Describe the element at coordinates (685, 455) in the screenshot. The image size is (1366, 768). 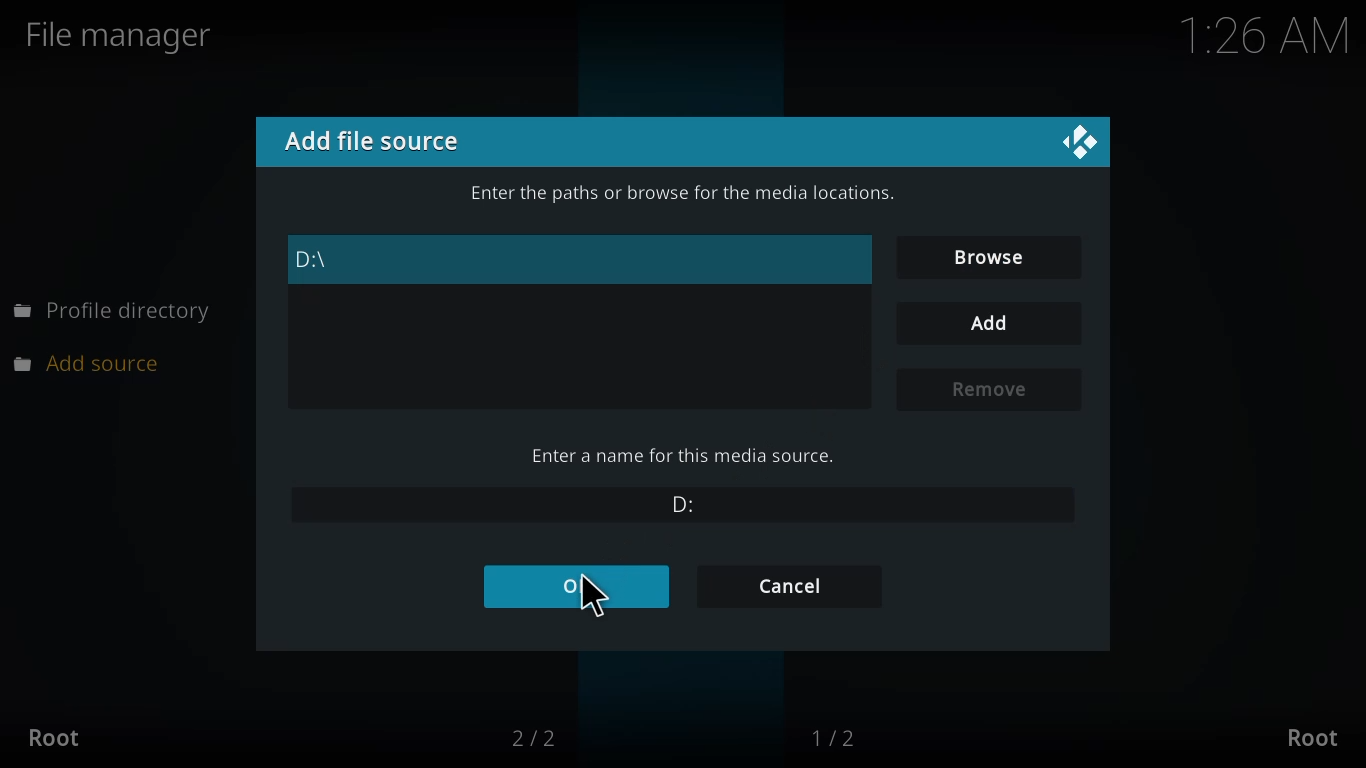
I see `Enter a name for this media source.` at that location.